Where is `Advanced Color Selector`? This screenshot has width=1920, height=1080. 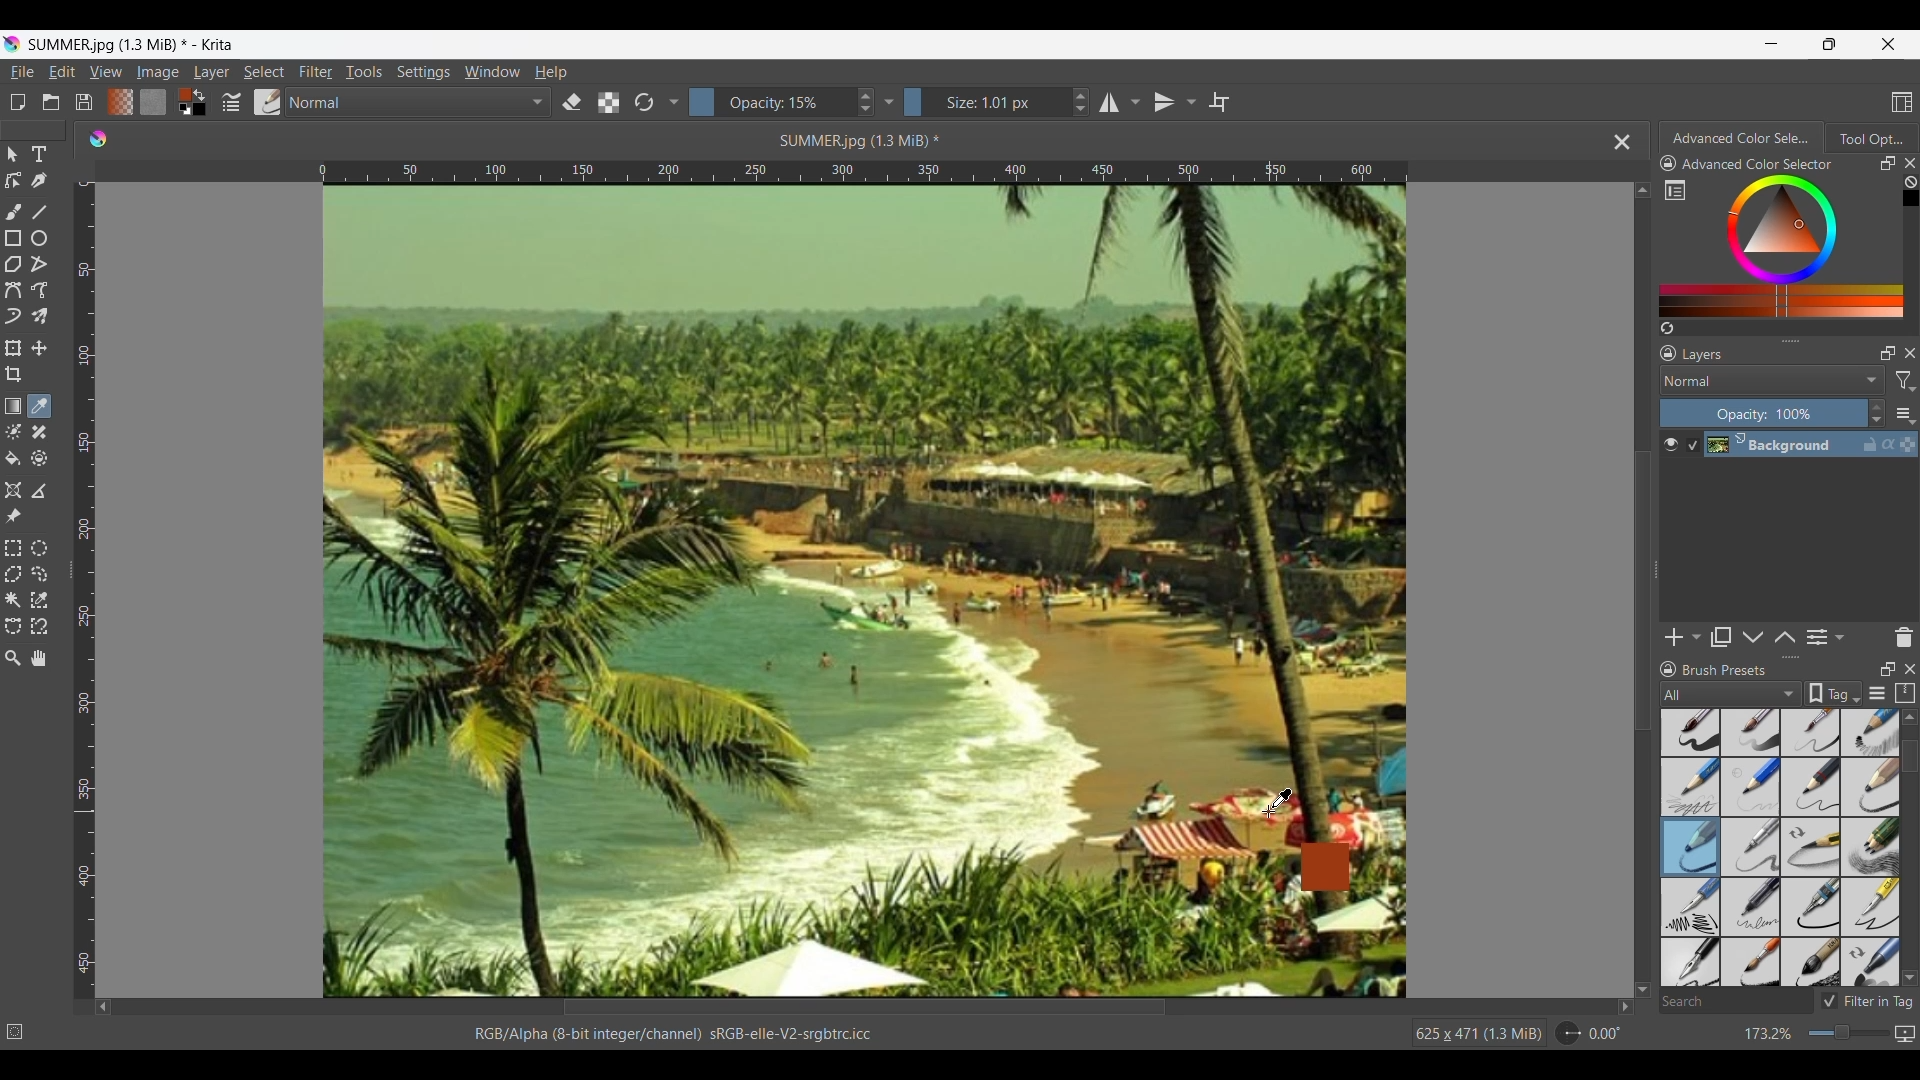 Advanced Color Selector is located at coordinates (1758, 164).